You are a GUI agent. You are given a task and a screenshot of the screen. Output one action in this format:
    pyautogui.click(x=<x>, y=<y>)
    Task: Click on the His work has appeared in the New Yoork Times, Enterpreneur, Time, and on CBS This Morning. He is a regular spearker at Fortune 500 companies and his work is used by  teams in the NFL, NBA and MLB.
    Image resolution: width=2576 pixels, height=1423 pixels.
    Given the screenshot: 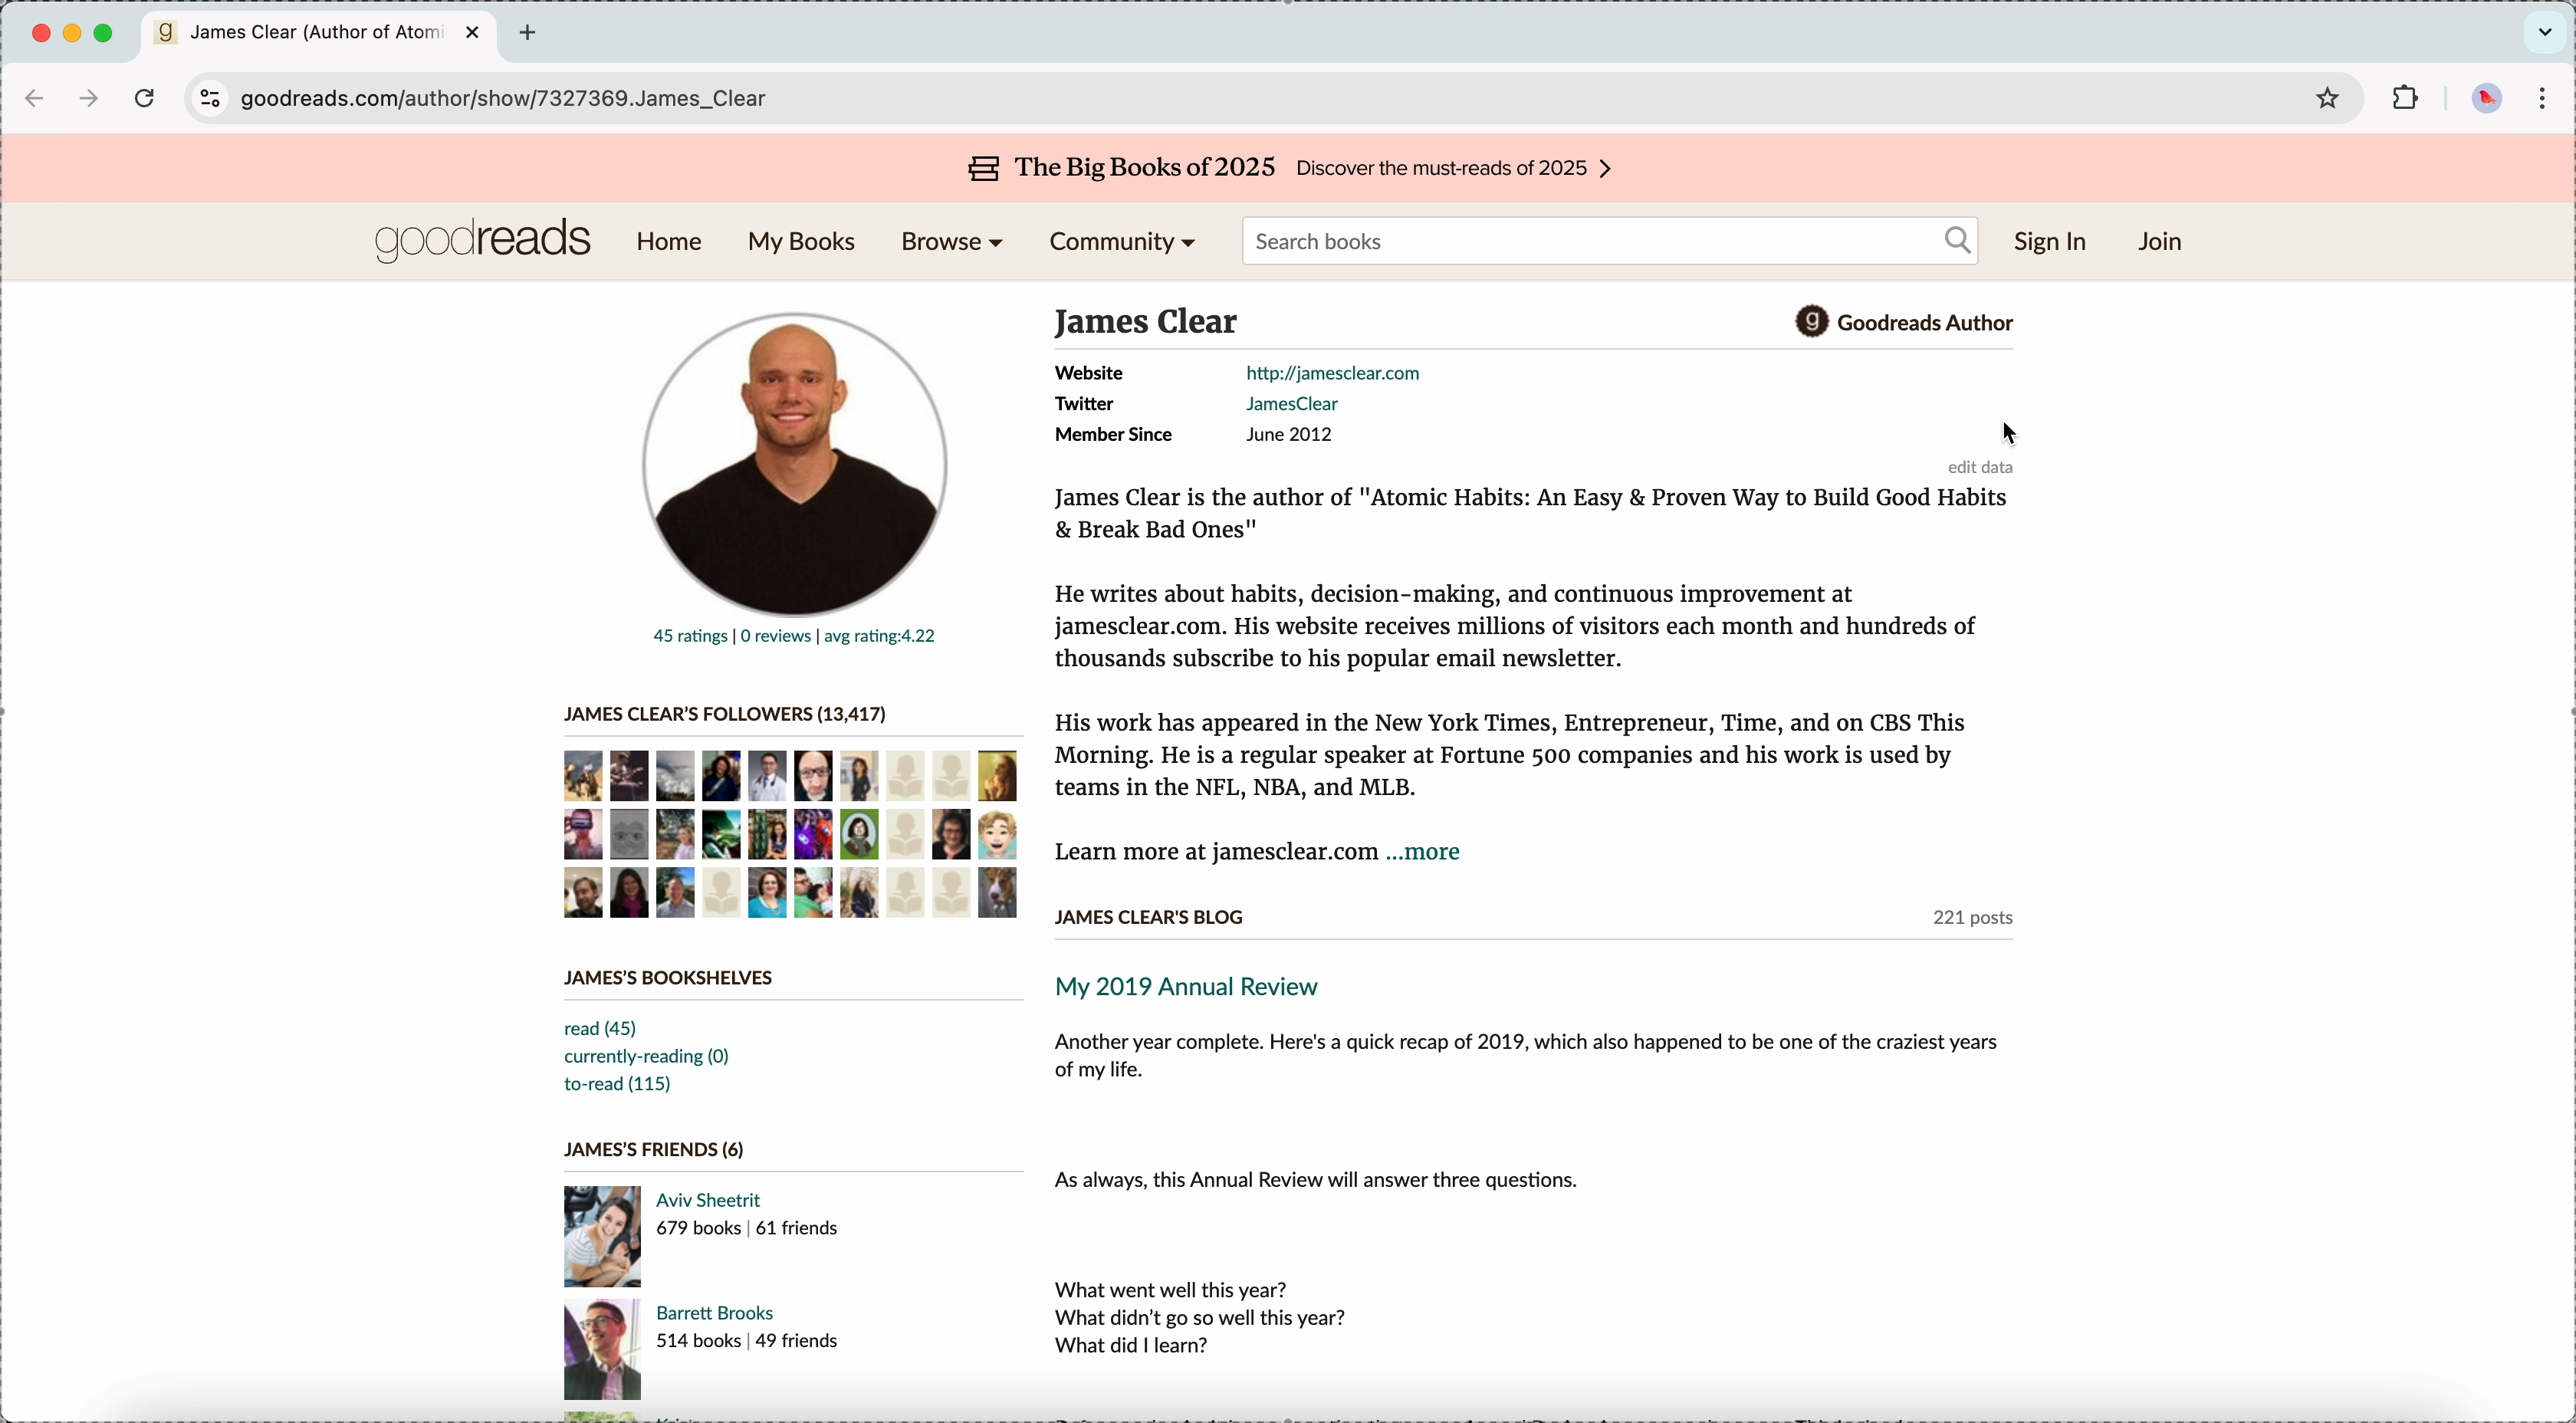 What is the action you would take?
    pyautogui.click(x=1511, y=754)
    